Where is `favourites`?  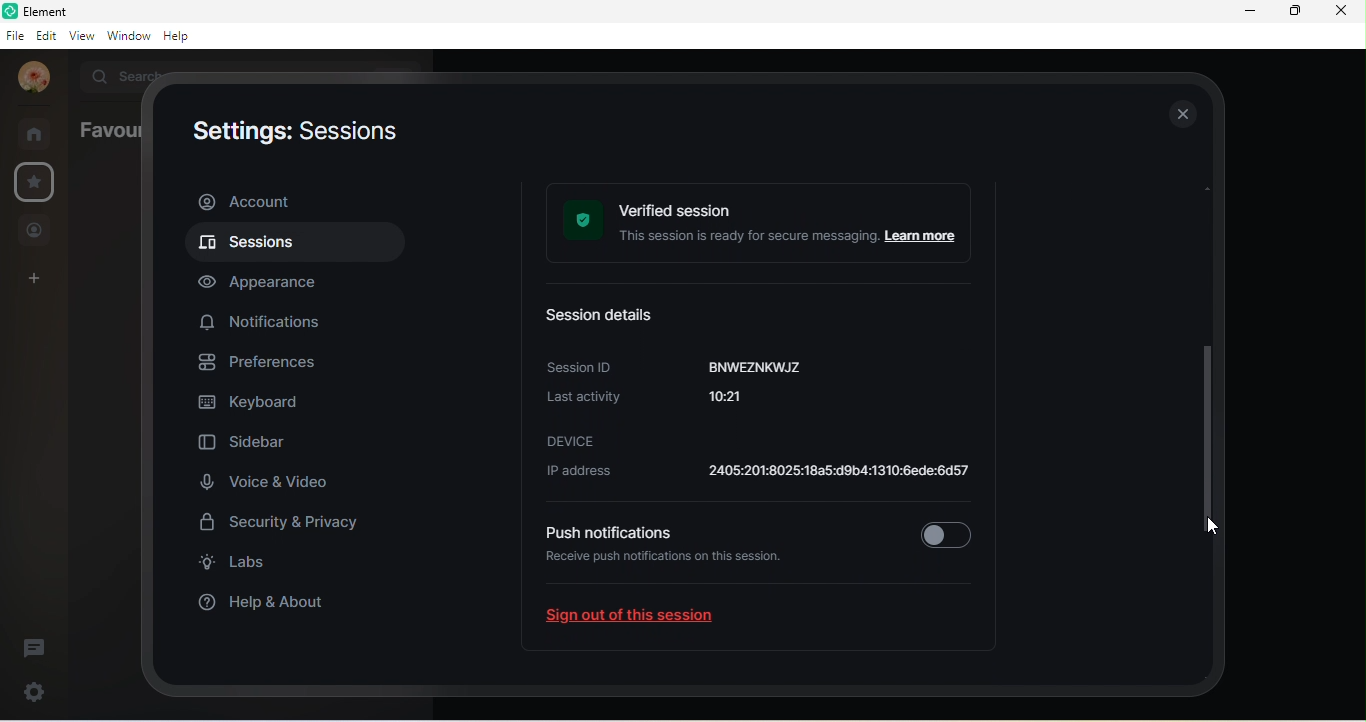
favourites is located at coordinates (106, 130).